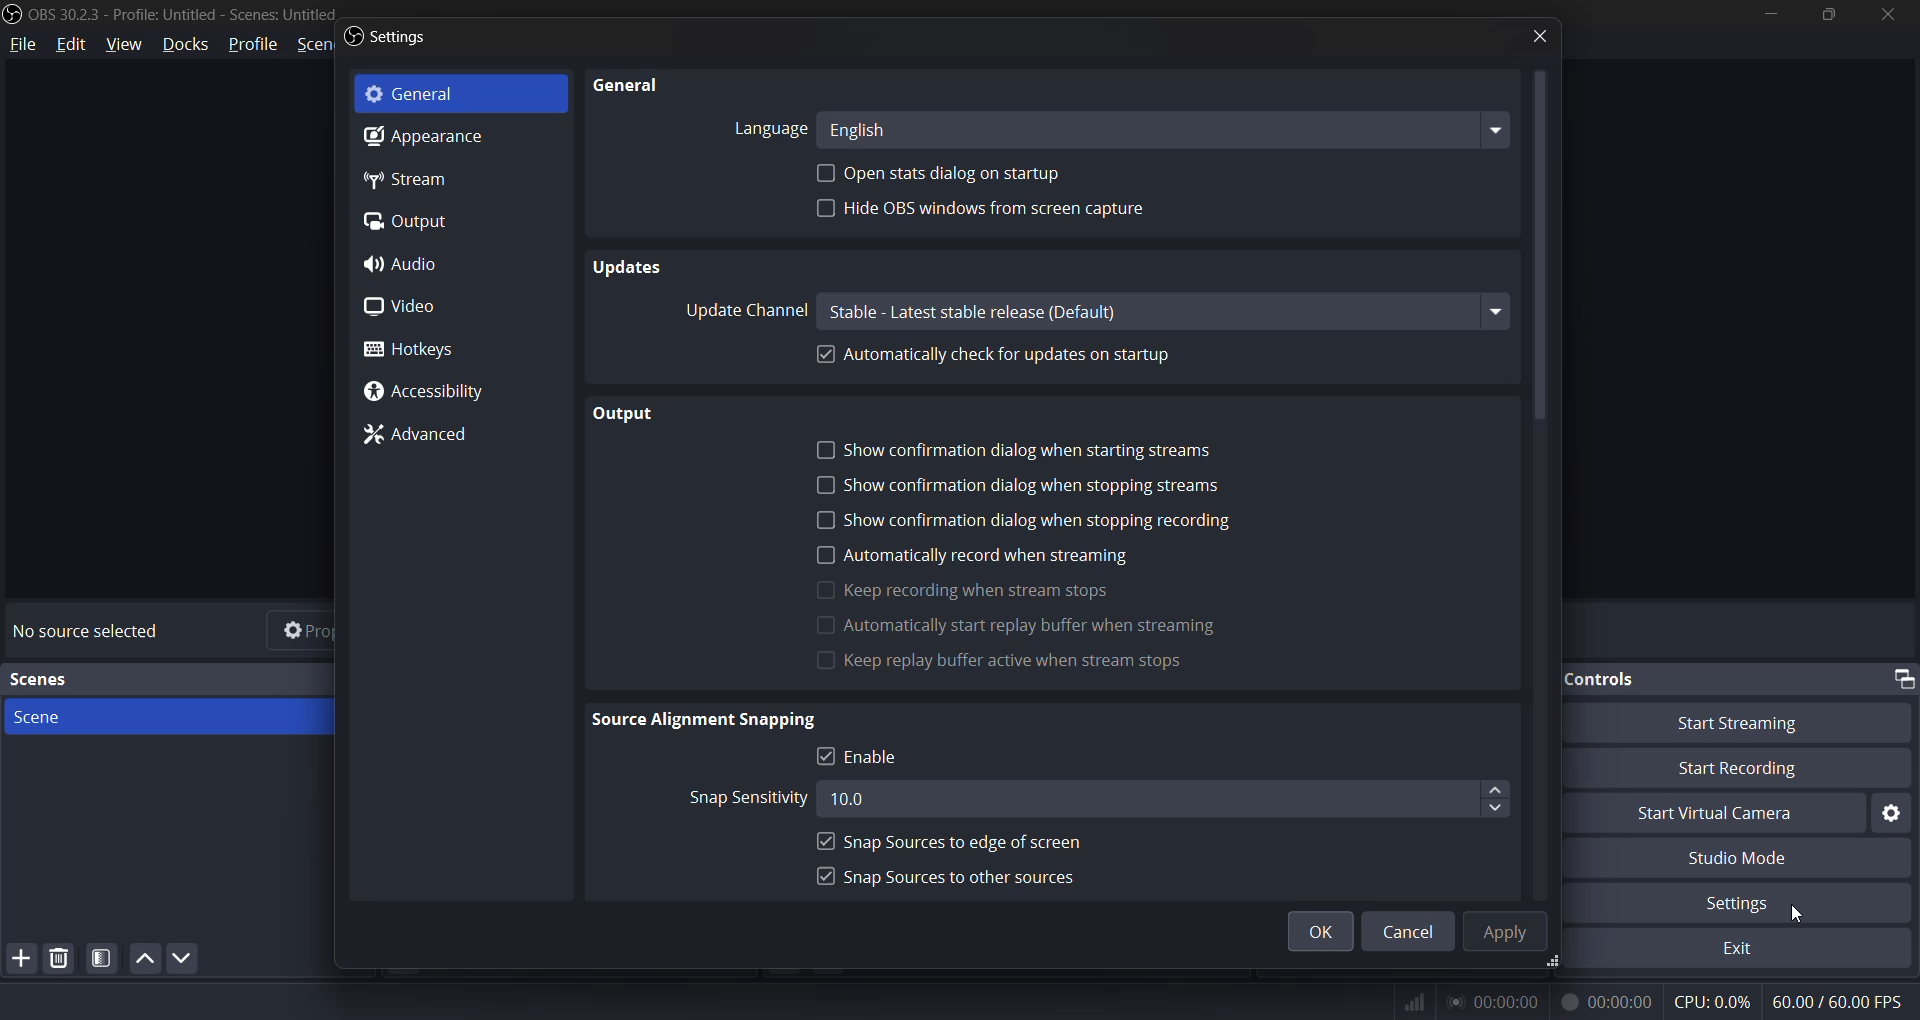 The height and width of the screenshot is (1020, 1920). What do you see at coordinates (1744, 856) in the screenshot?
I see `studio mode` at bounding box center [1744, 856].